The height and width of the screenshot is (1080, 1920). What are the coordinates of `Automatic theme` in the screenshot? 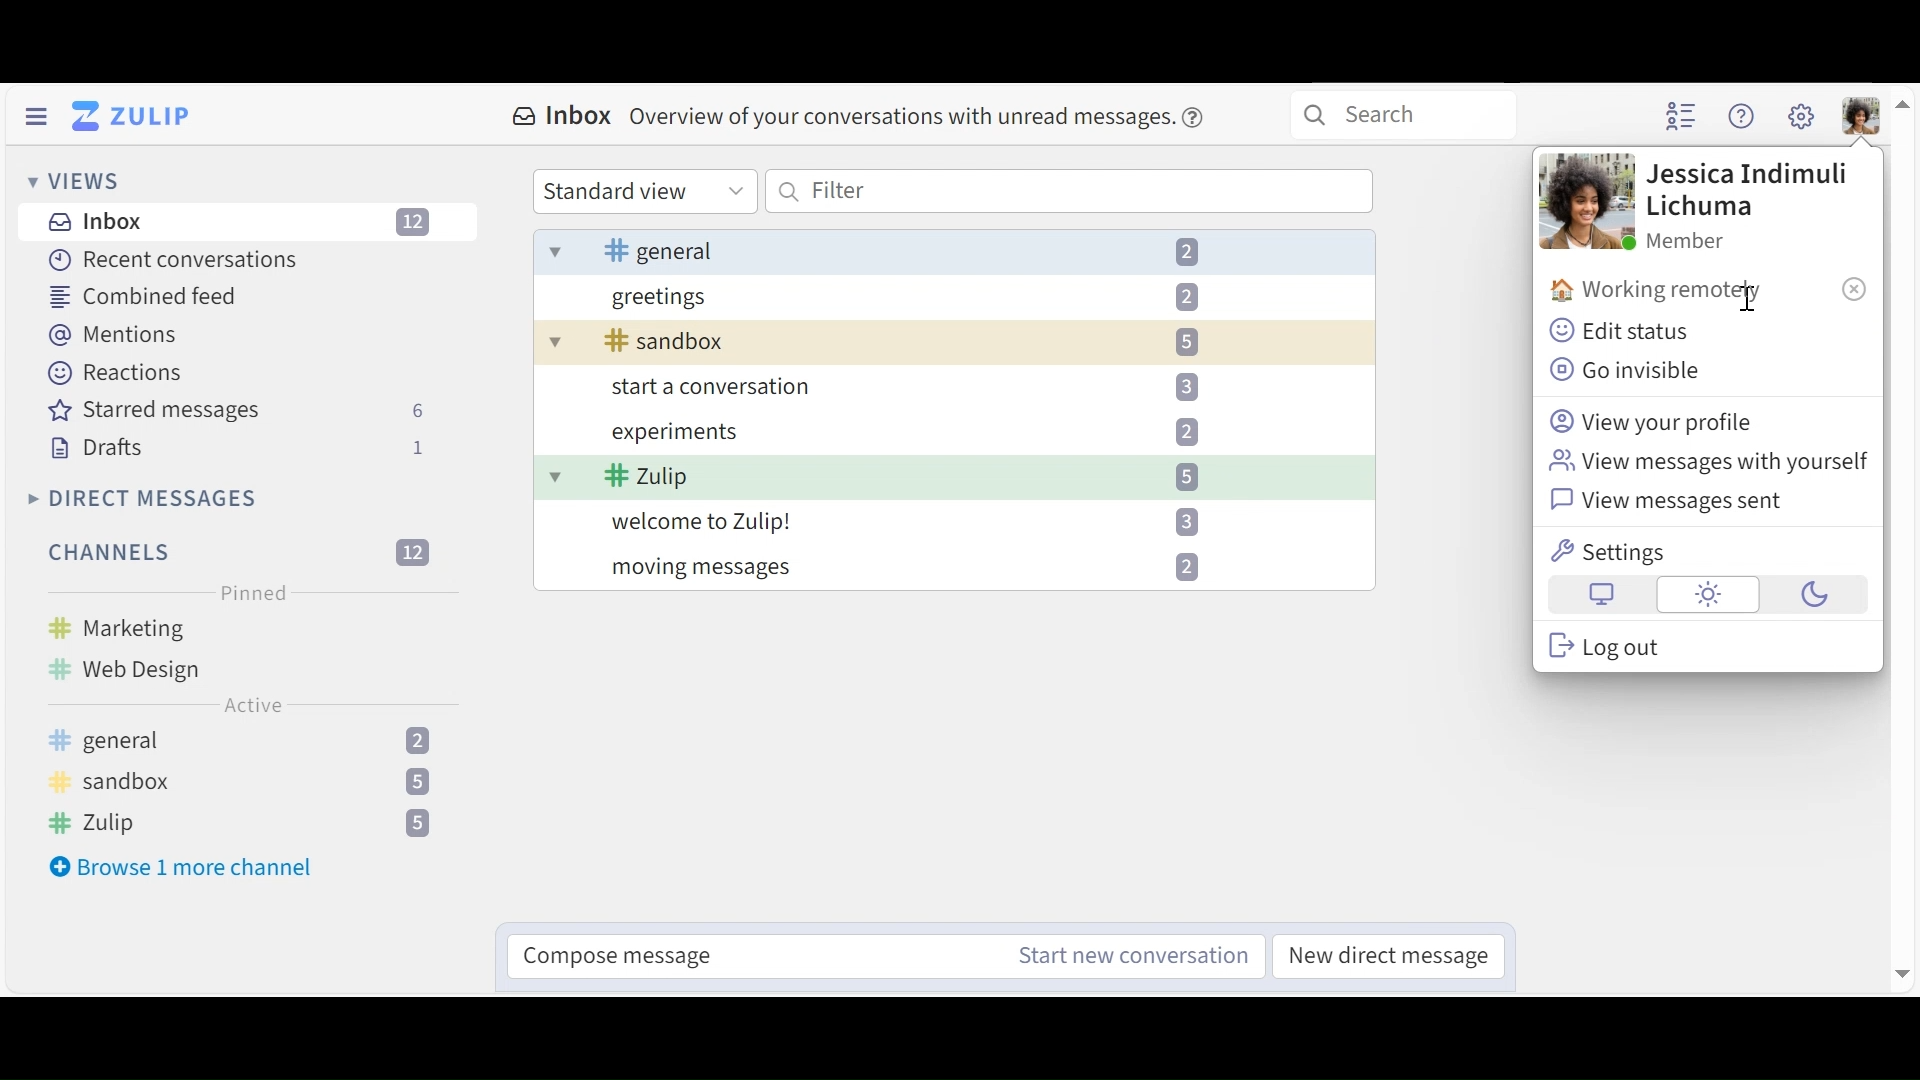 It's located at (1603, 596).